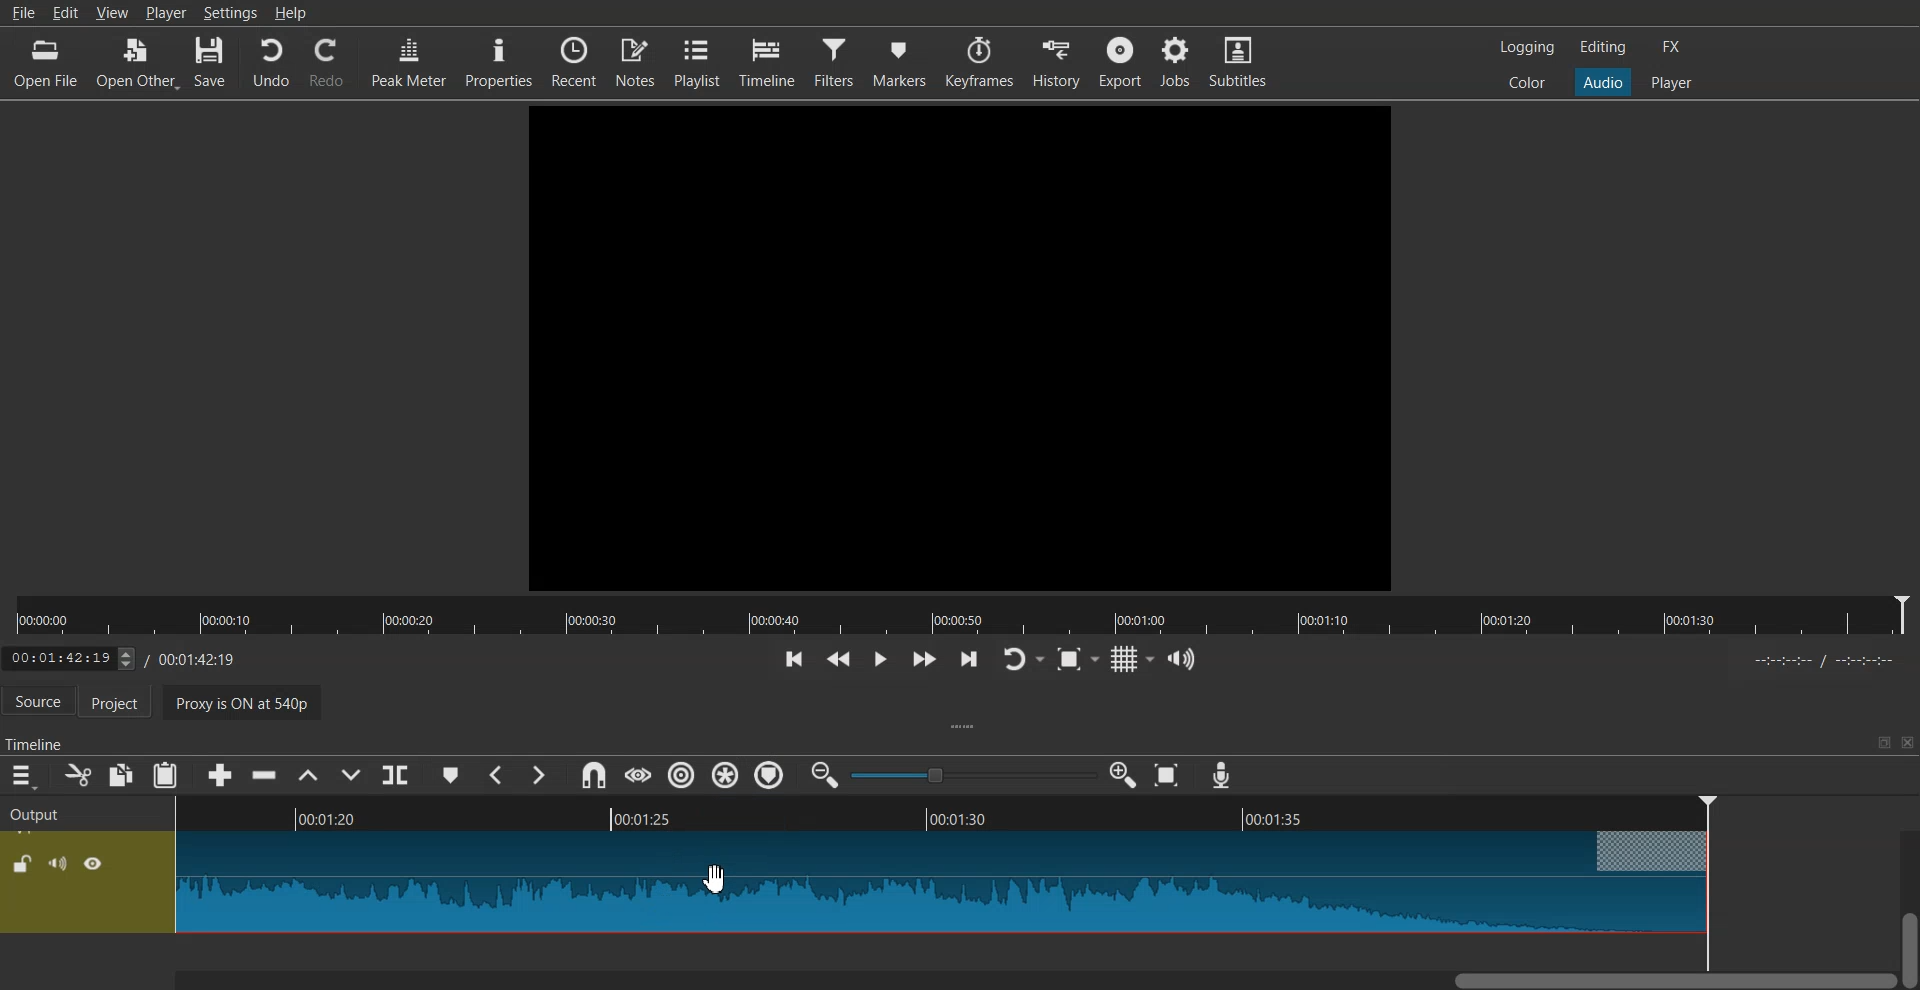 The height and width of the screenshot is (990, 1920). What do you see at coordinates (118, 659) in the screenshot?
I see `Adjust Time Selector` at bounding box center [118, 659].